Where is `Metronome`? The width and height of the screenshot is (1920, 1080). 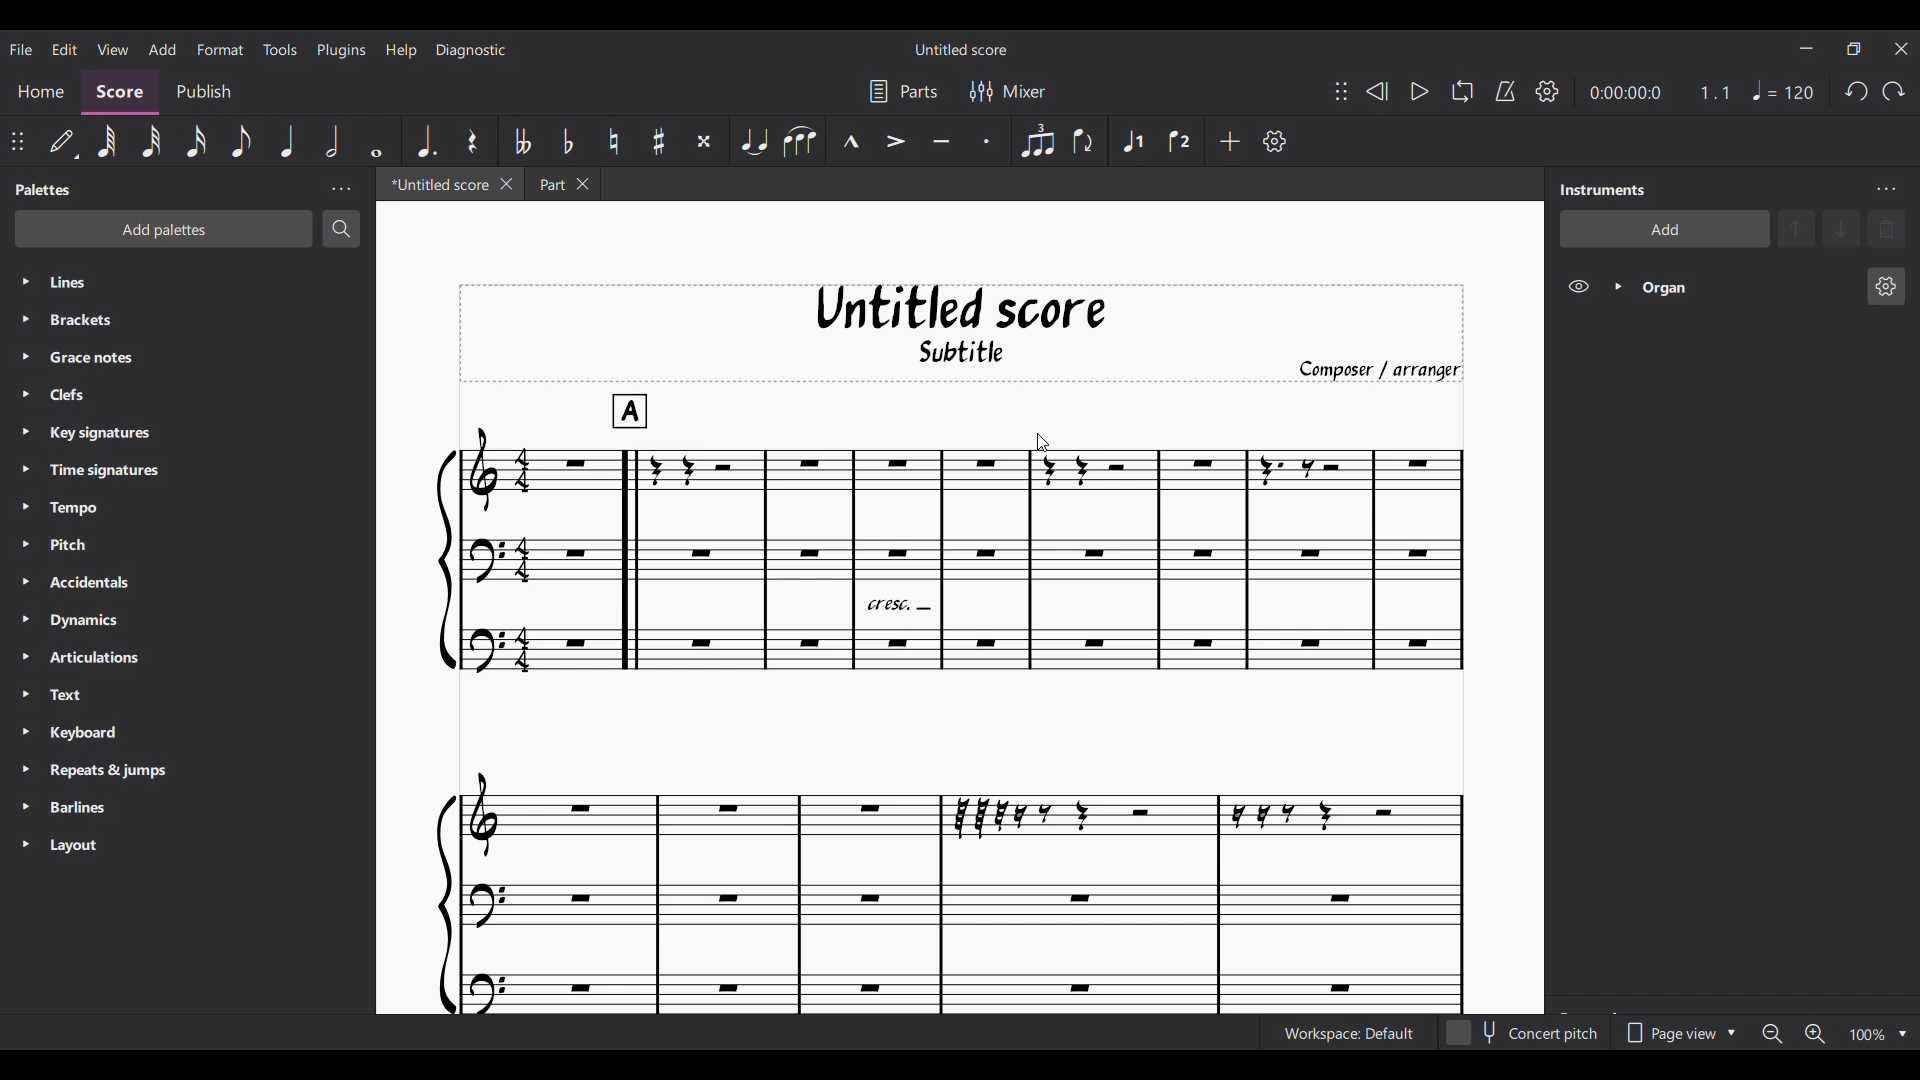
Metronome is located at coordinates (1506, 92).